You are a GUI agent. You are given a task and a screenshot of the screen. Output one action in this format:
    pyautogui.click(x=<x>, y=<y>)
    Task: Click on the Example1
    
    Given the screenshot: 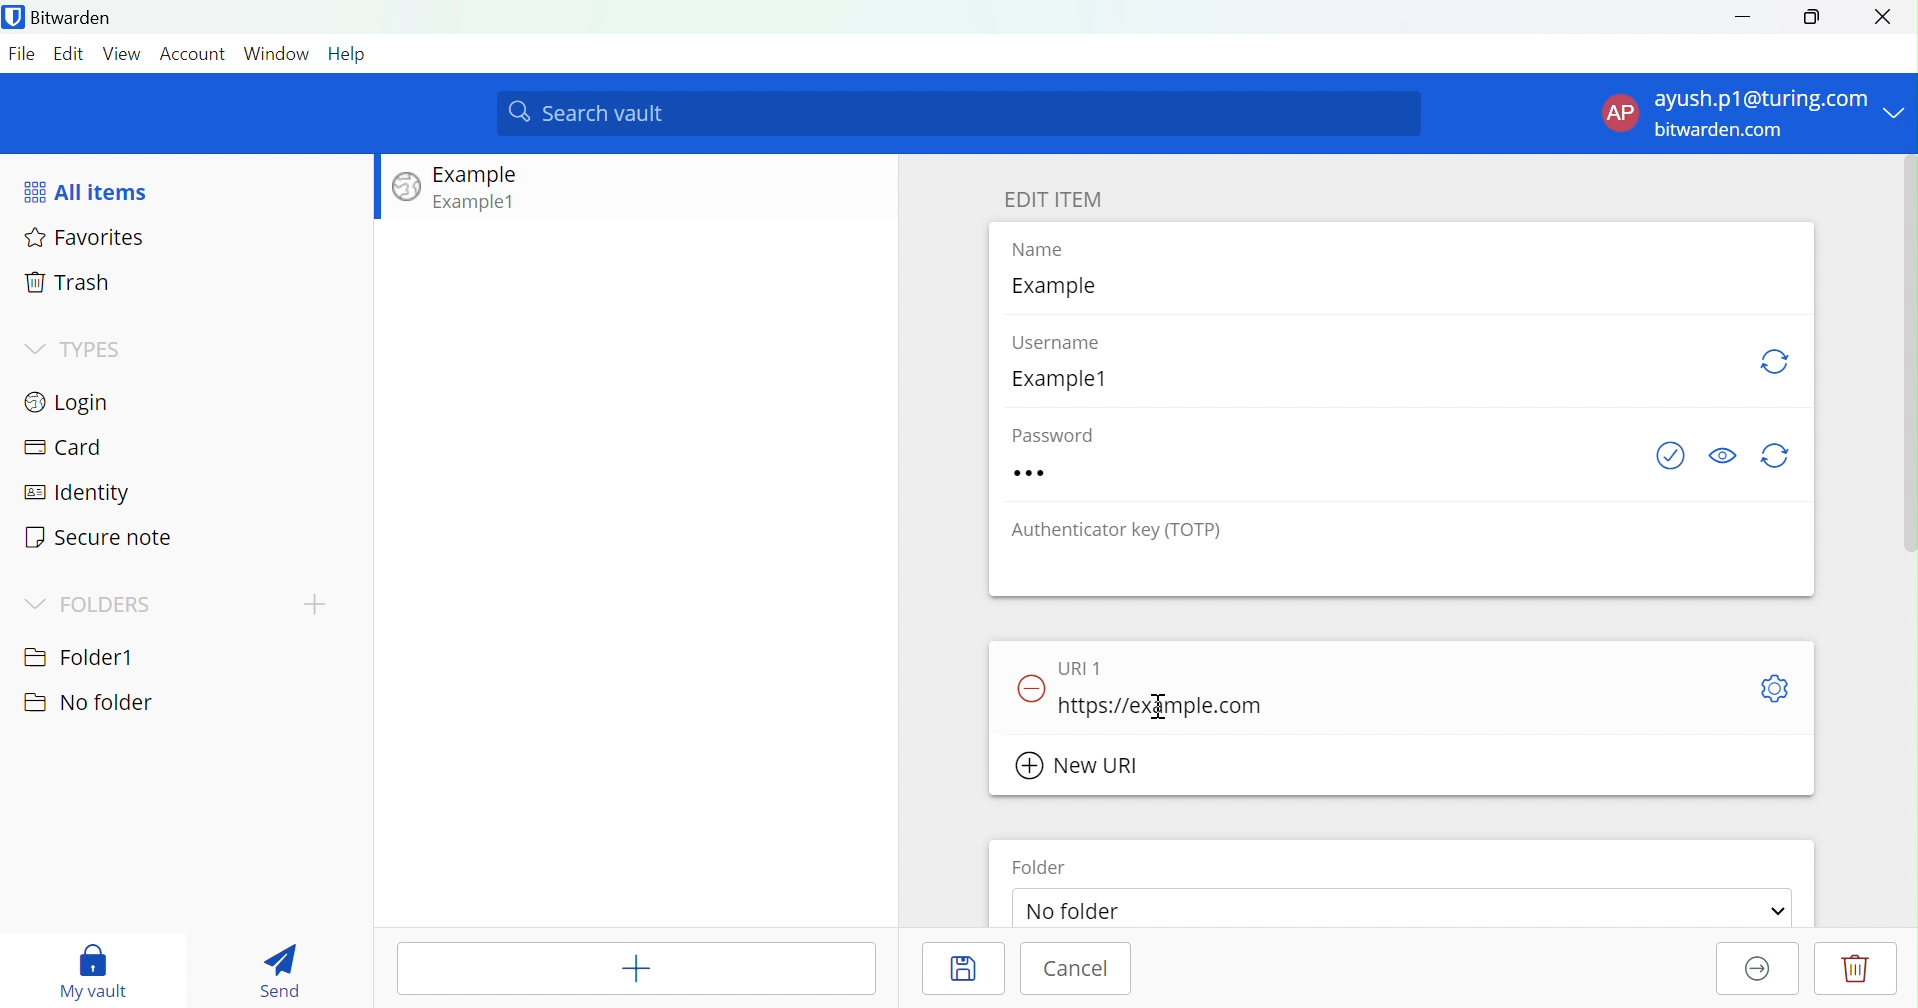 What is the action you would take?
    pyautogui.click(x=477, y=201)
    